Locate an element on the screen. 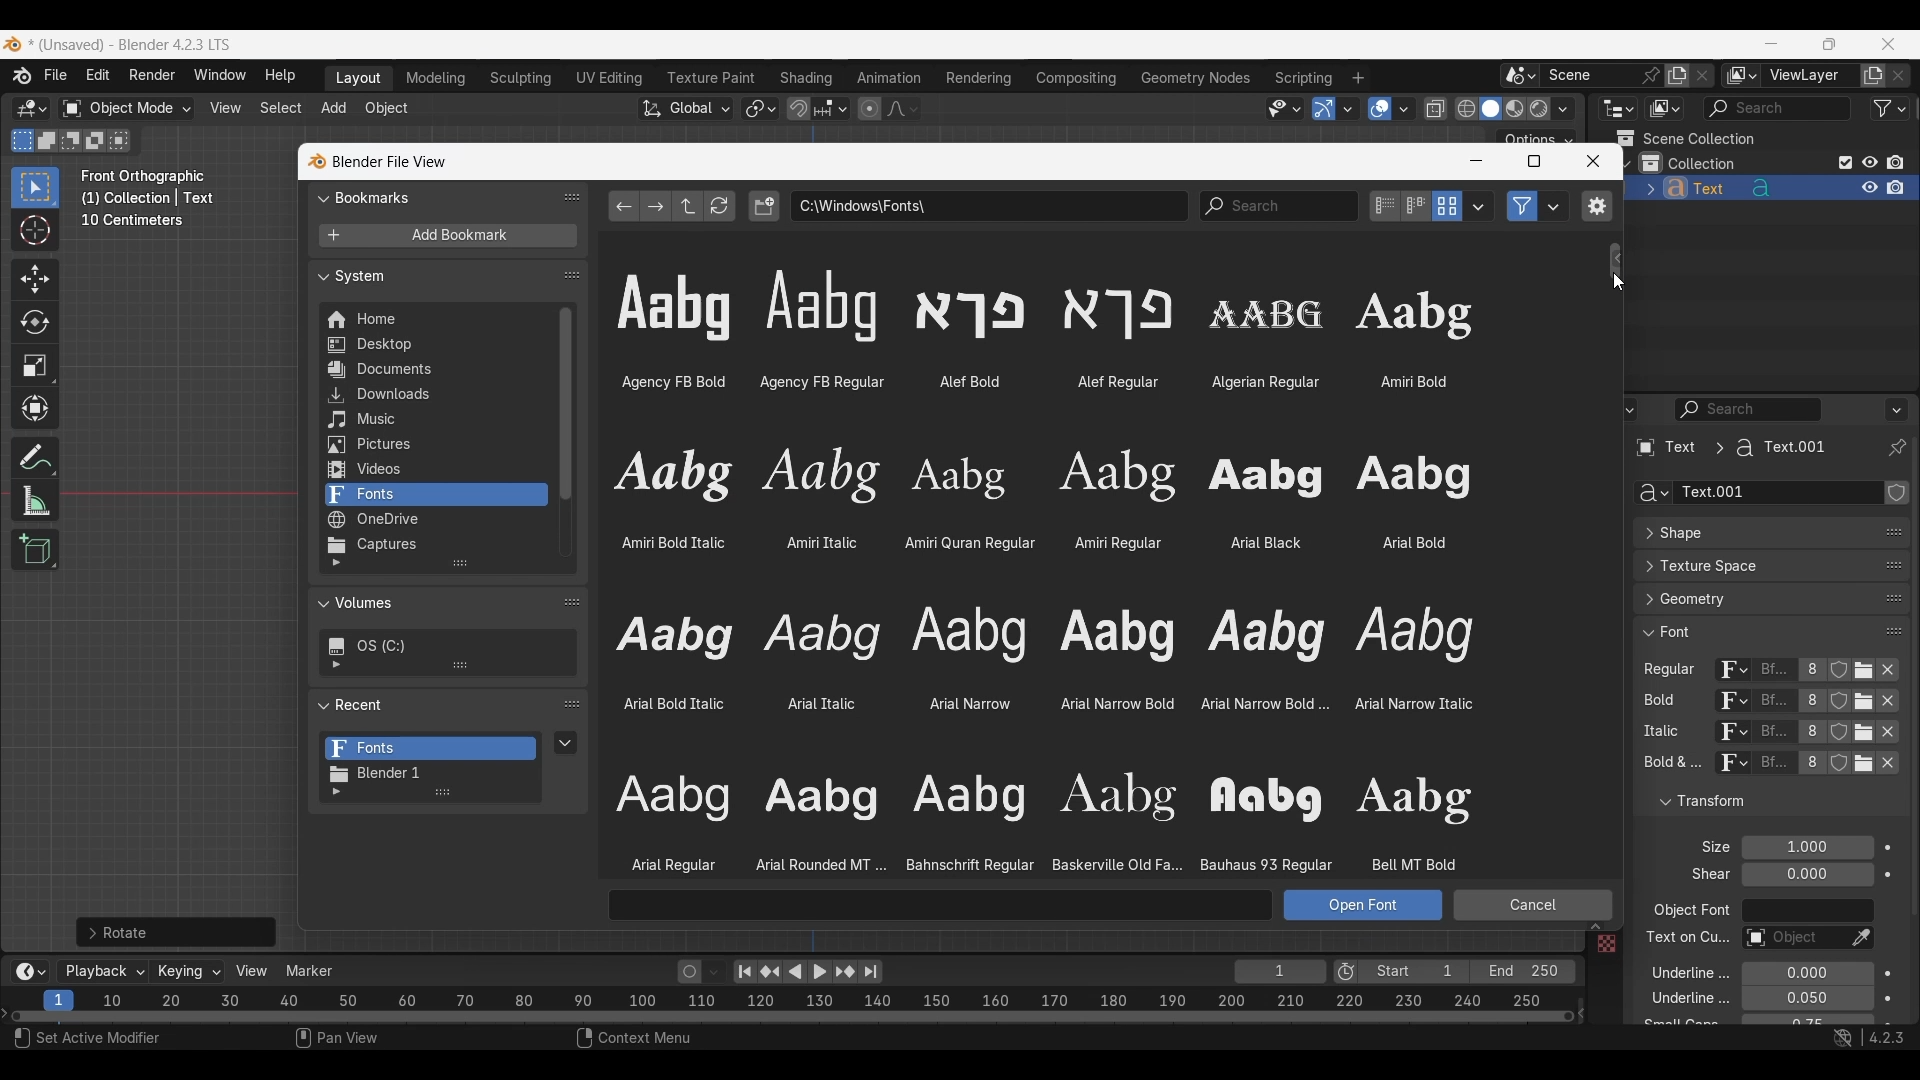 This screenshot has width=1920, height=1080. Proportional editing objects is located at coordinates (869, 108).